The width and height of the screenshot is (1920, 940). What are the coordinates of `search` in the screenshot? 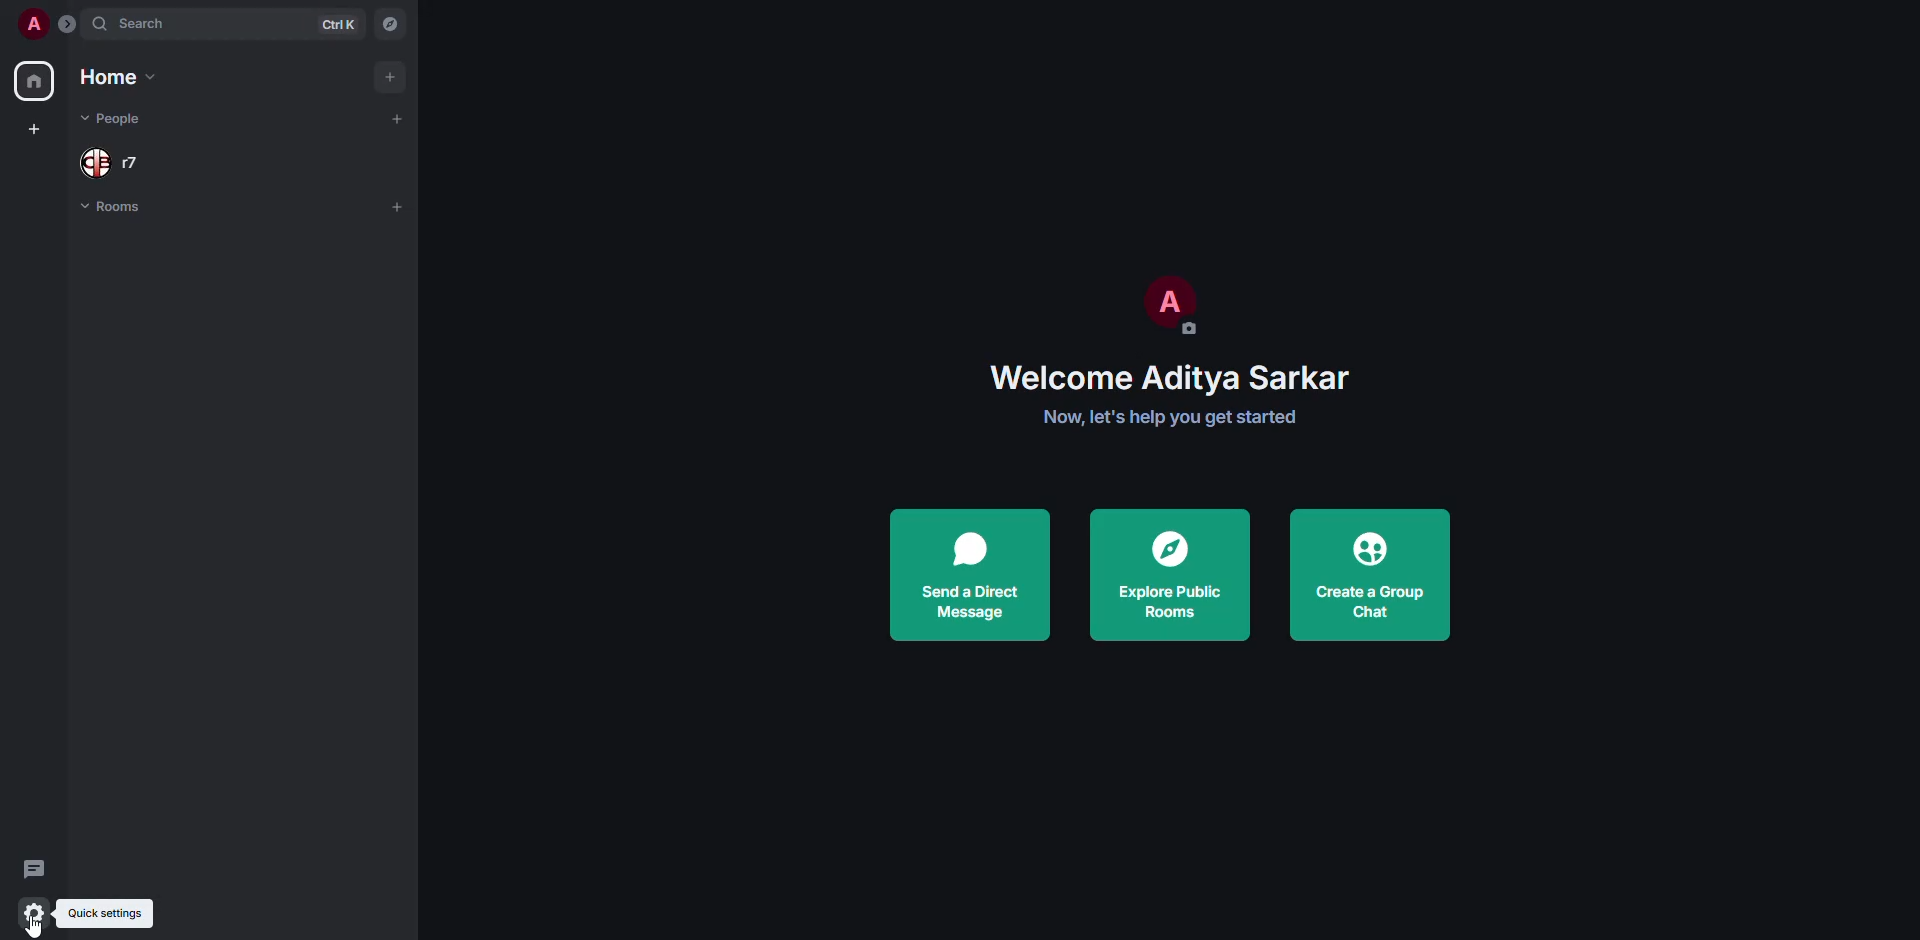 It's located at (151, 24).